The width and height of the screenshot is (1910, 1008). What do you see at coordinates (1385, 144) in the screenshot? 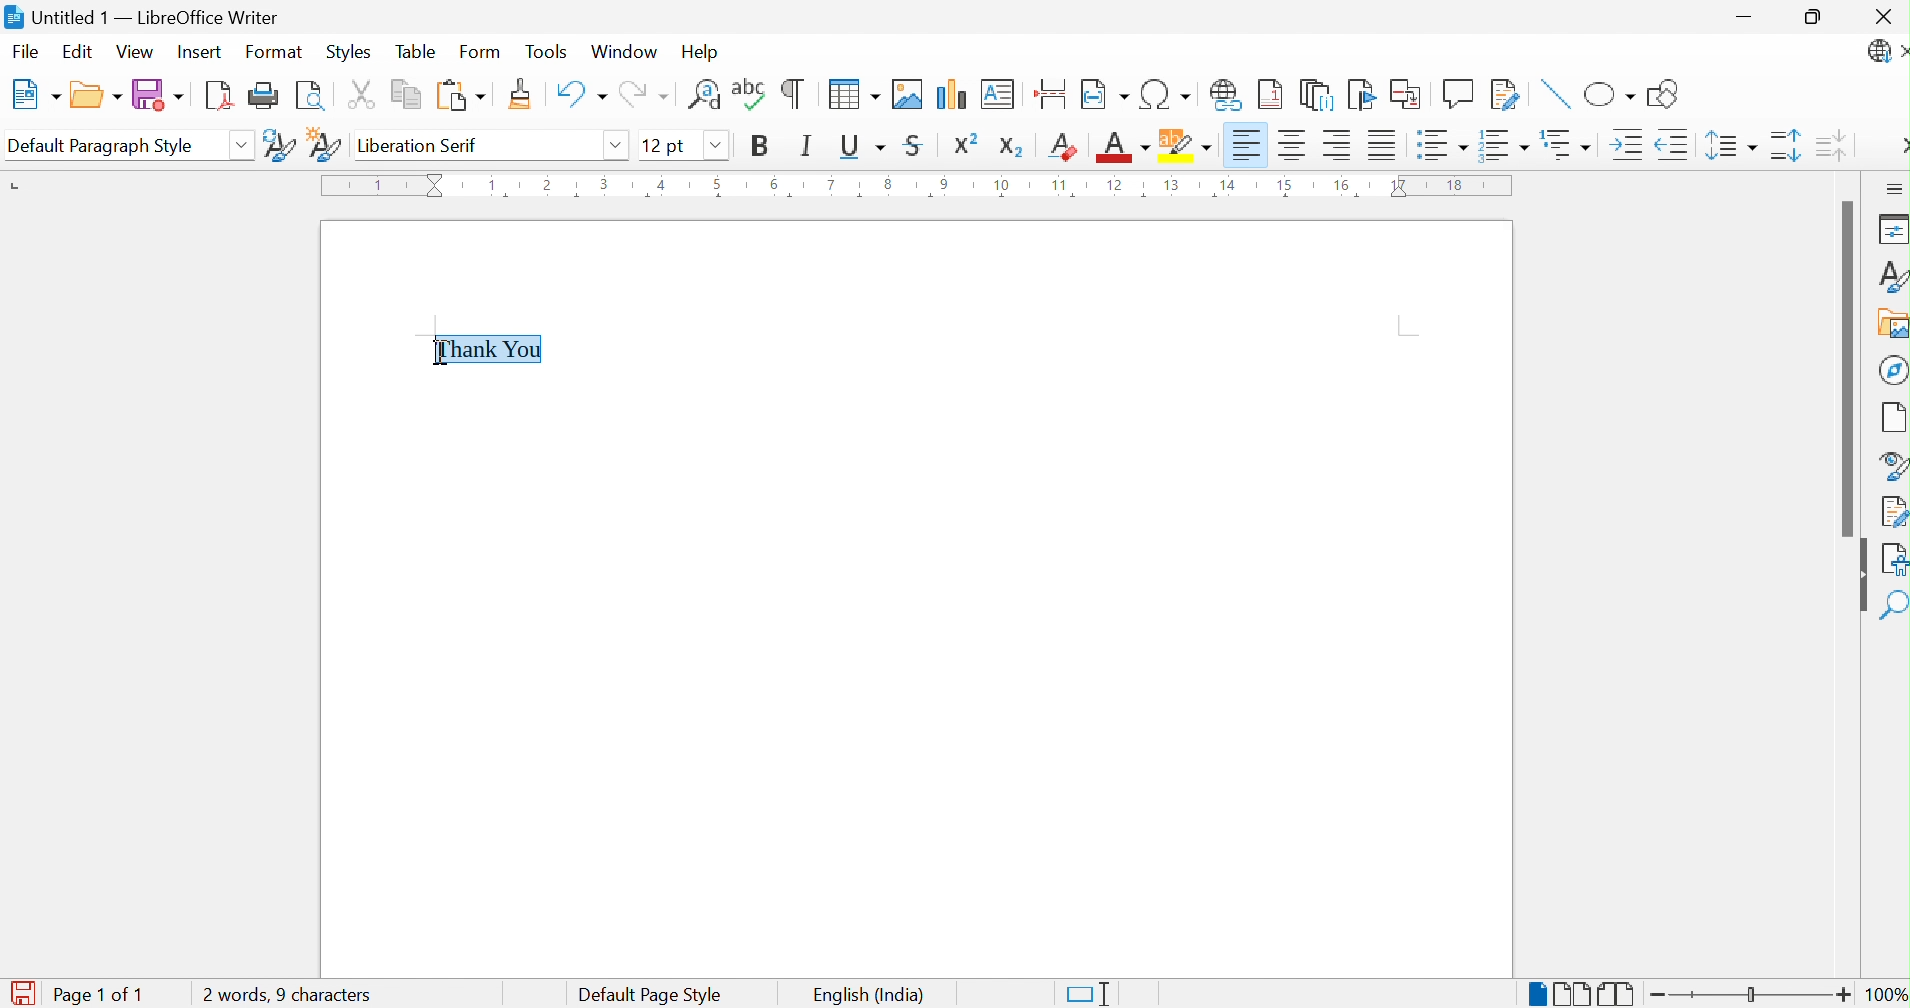
I see `Justified` at bounding box center [1385, 144].